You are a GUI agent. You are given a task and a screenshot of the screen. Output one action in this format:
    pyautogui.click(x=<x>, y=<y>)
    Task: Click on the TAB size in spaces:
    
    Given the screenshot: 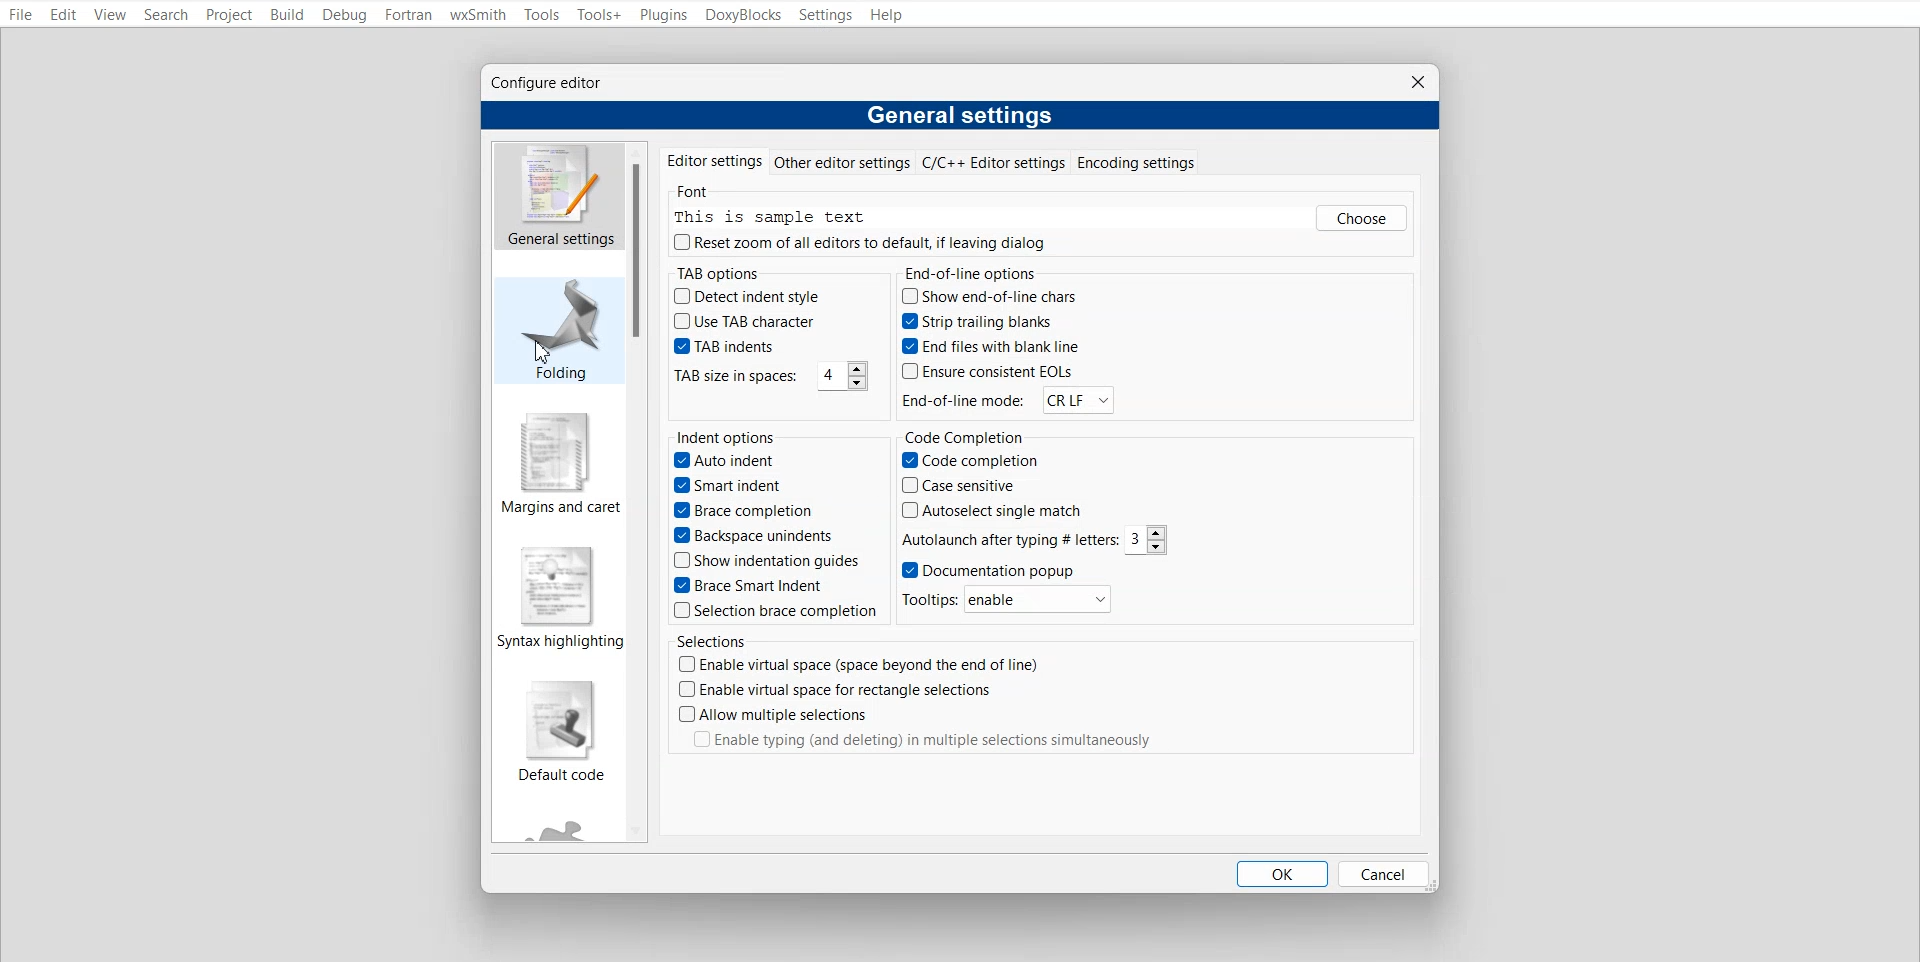 What is the action you would take?
    pyautogui.click(x=734, y=376)
    